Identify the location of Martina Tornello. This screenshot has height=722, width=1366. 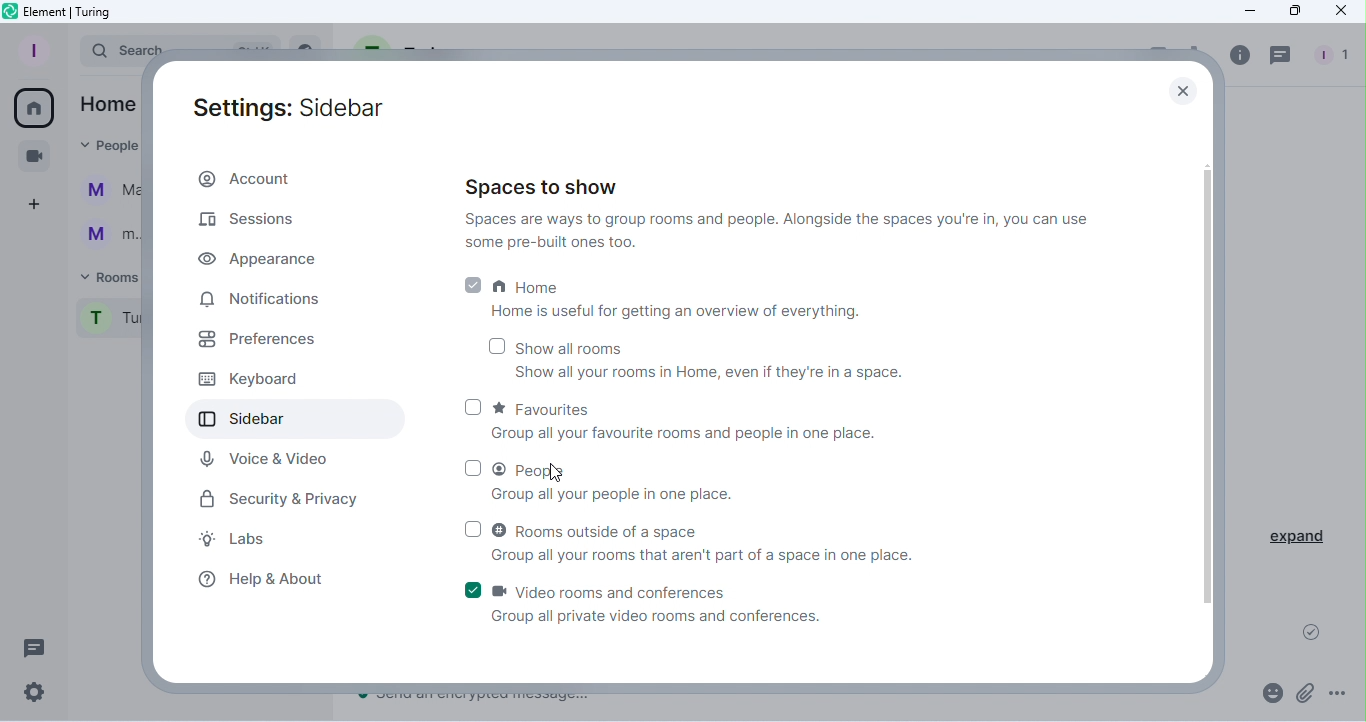
(109, 194).